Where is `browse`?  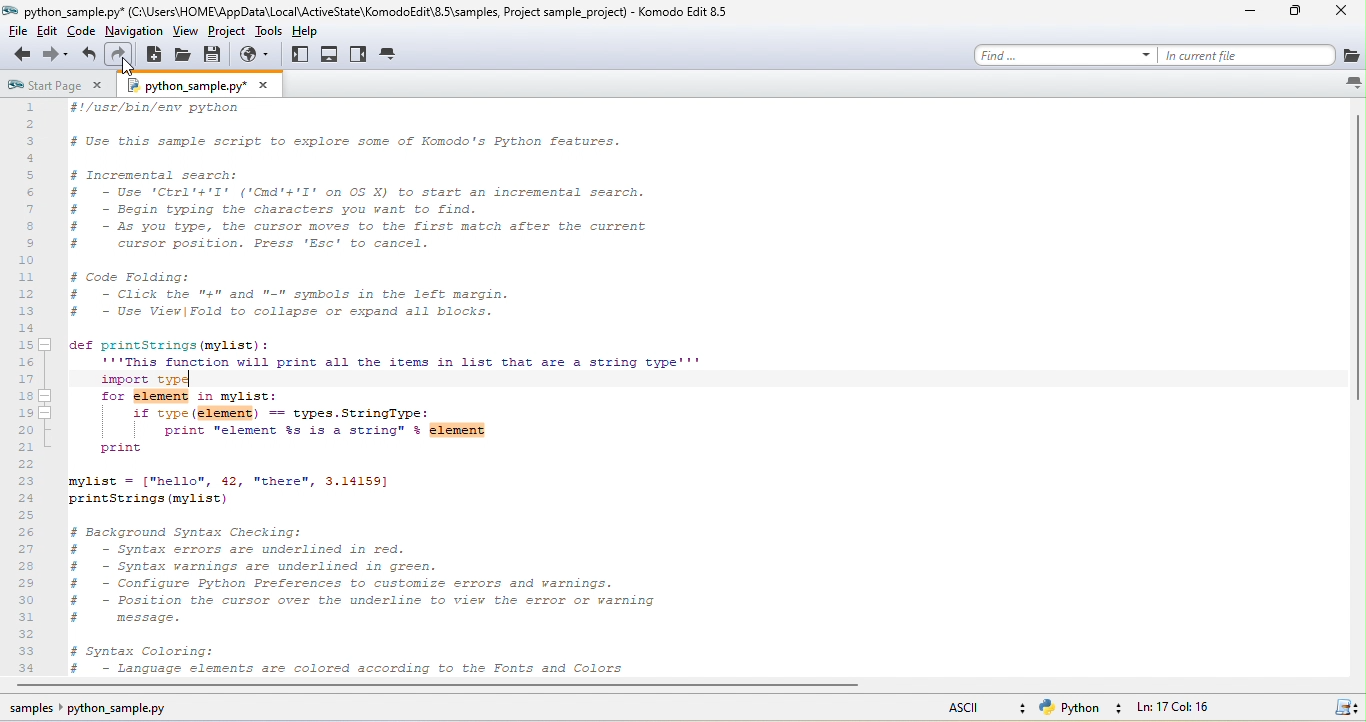 browse is located at coordinates (1351, 53).